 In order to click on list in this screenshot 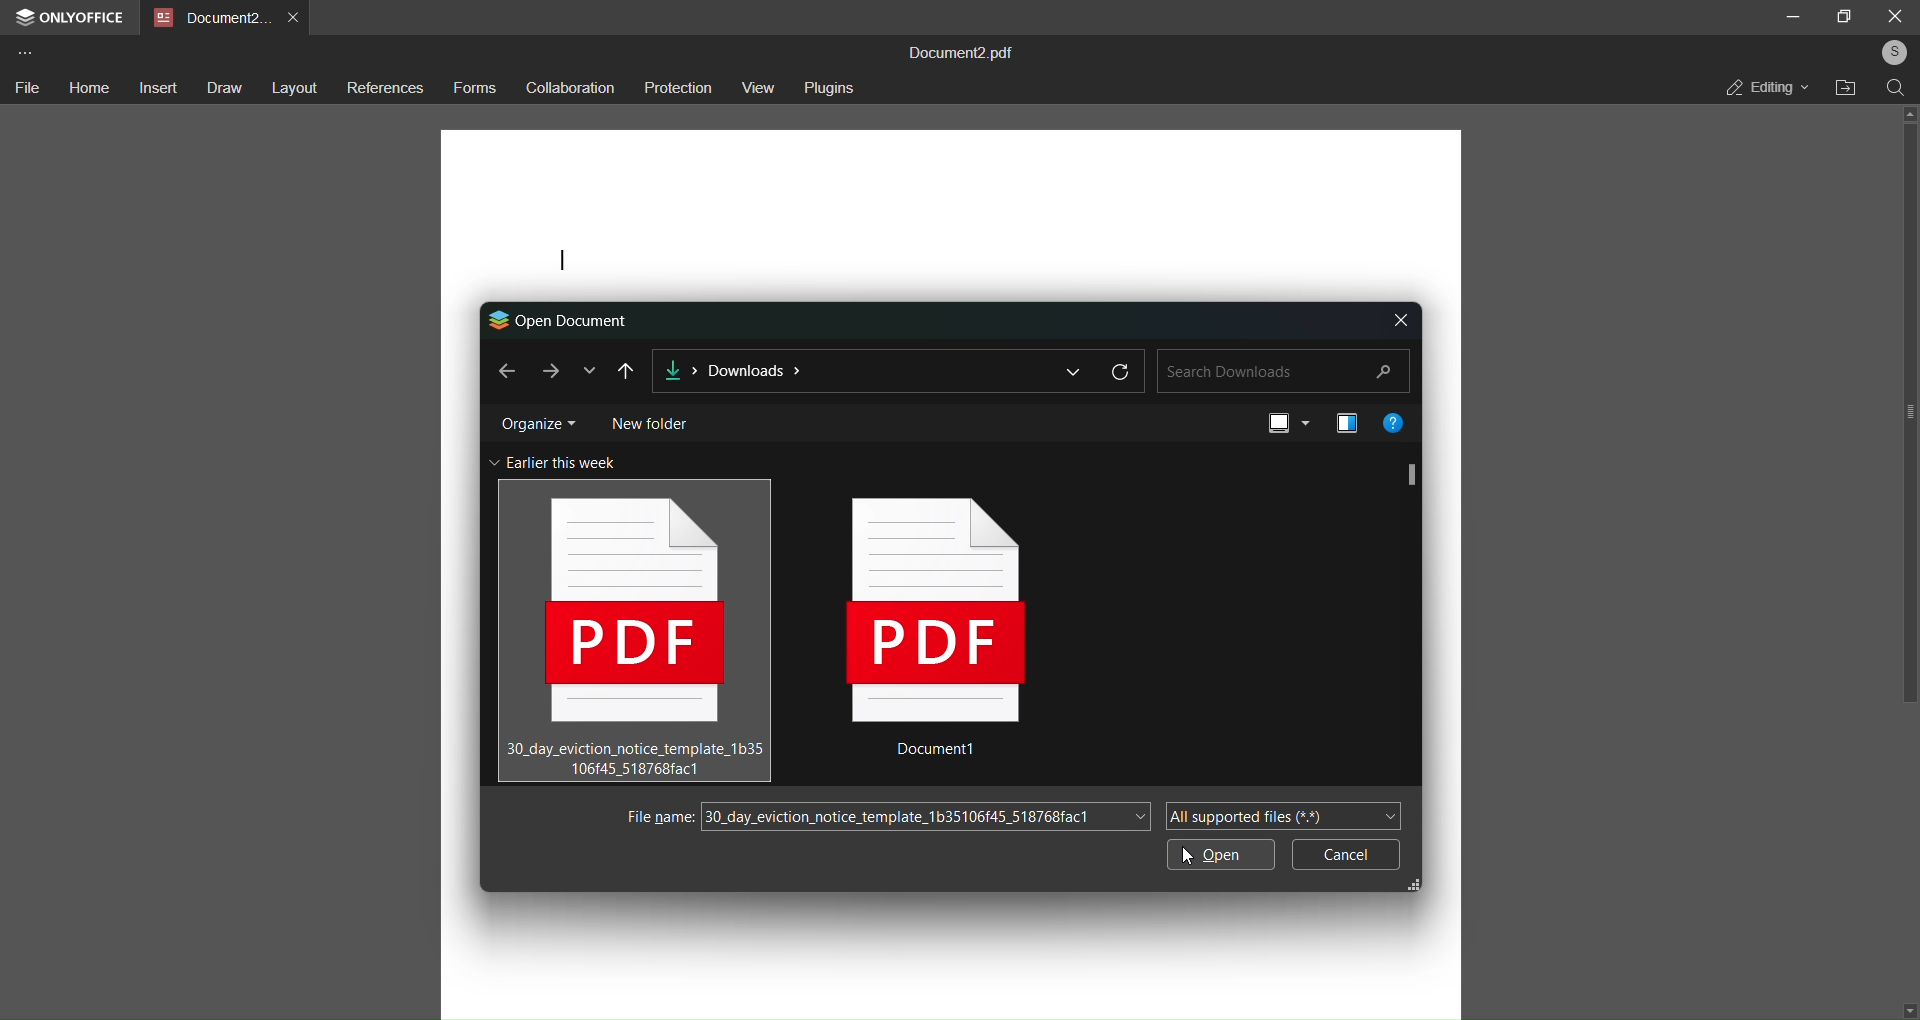, I will do `click(1073, 370)`.